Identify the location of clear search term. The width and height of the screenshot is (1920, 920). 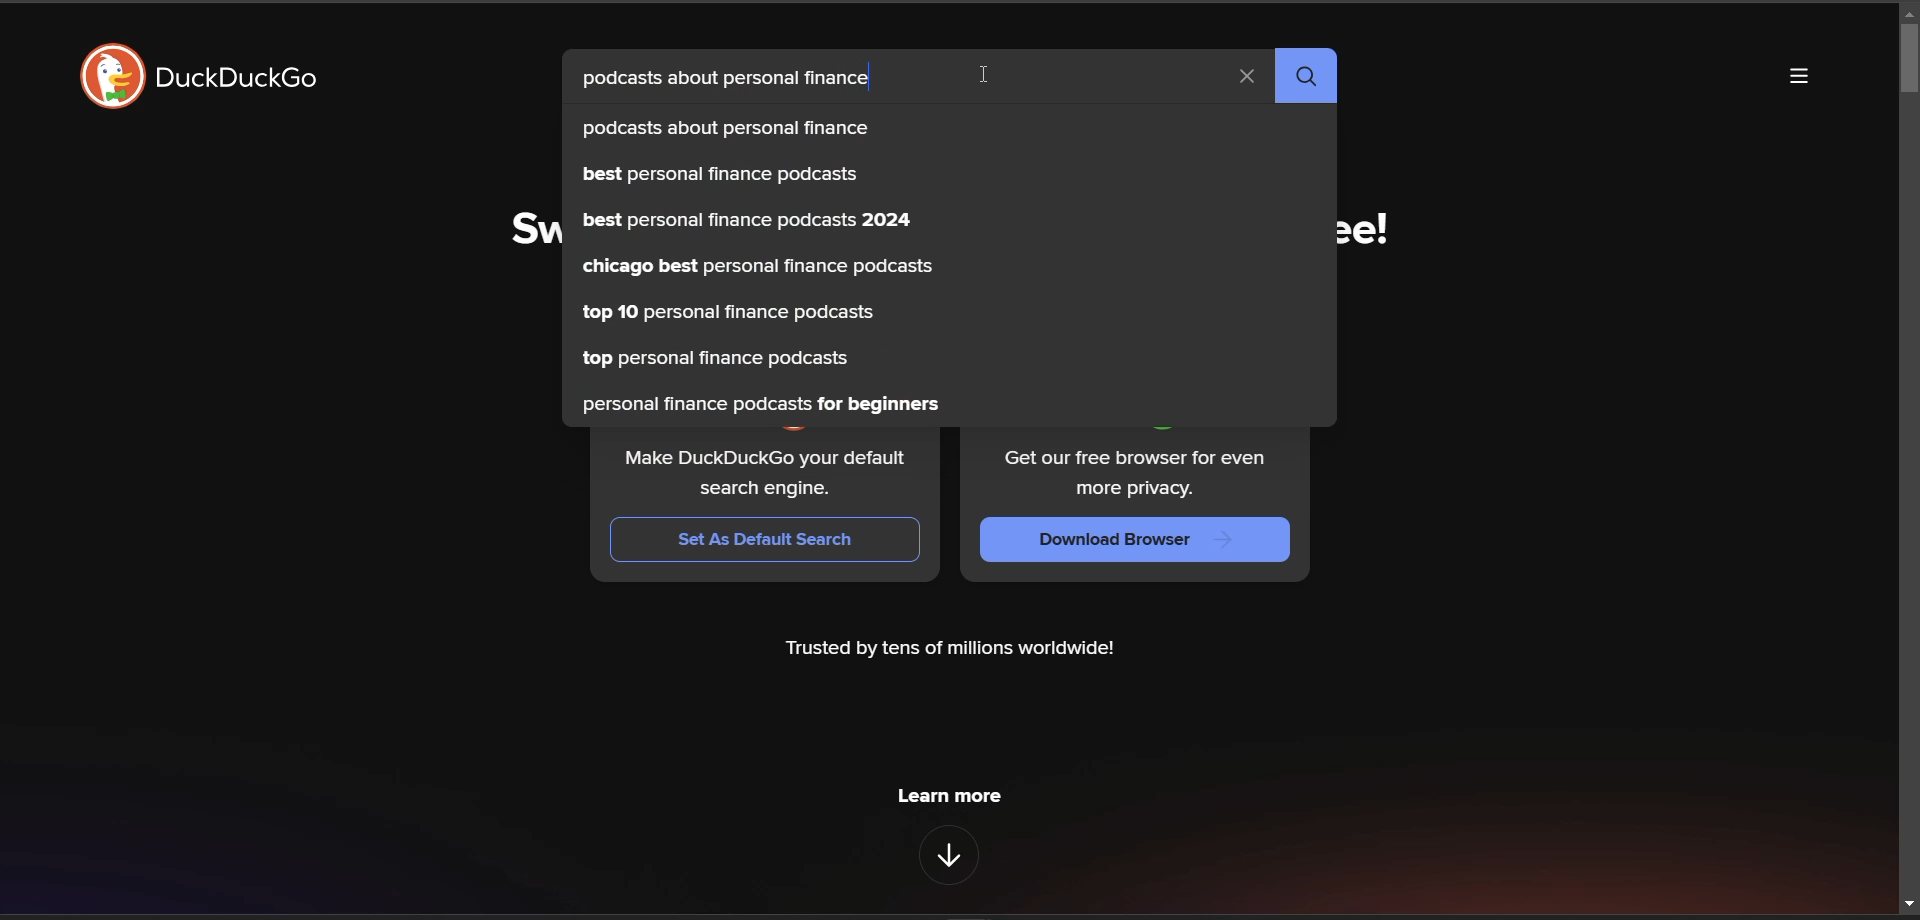
(1247, 81).